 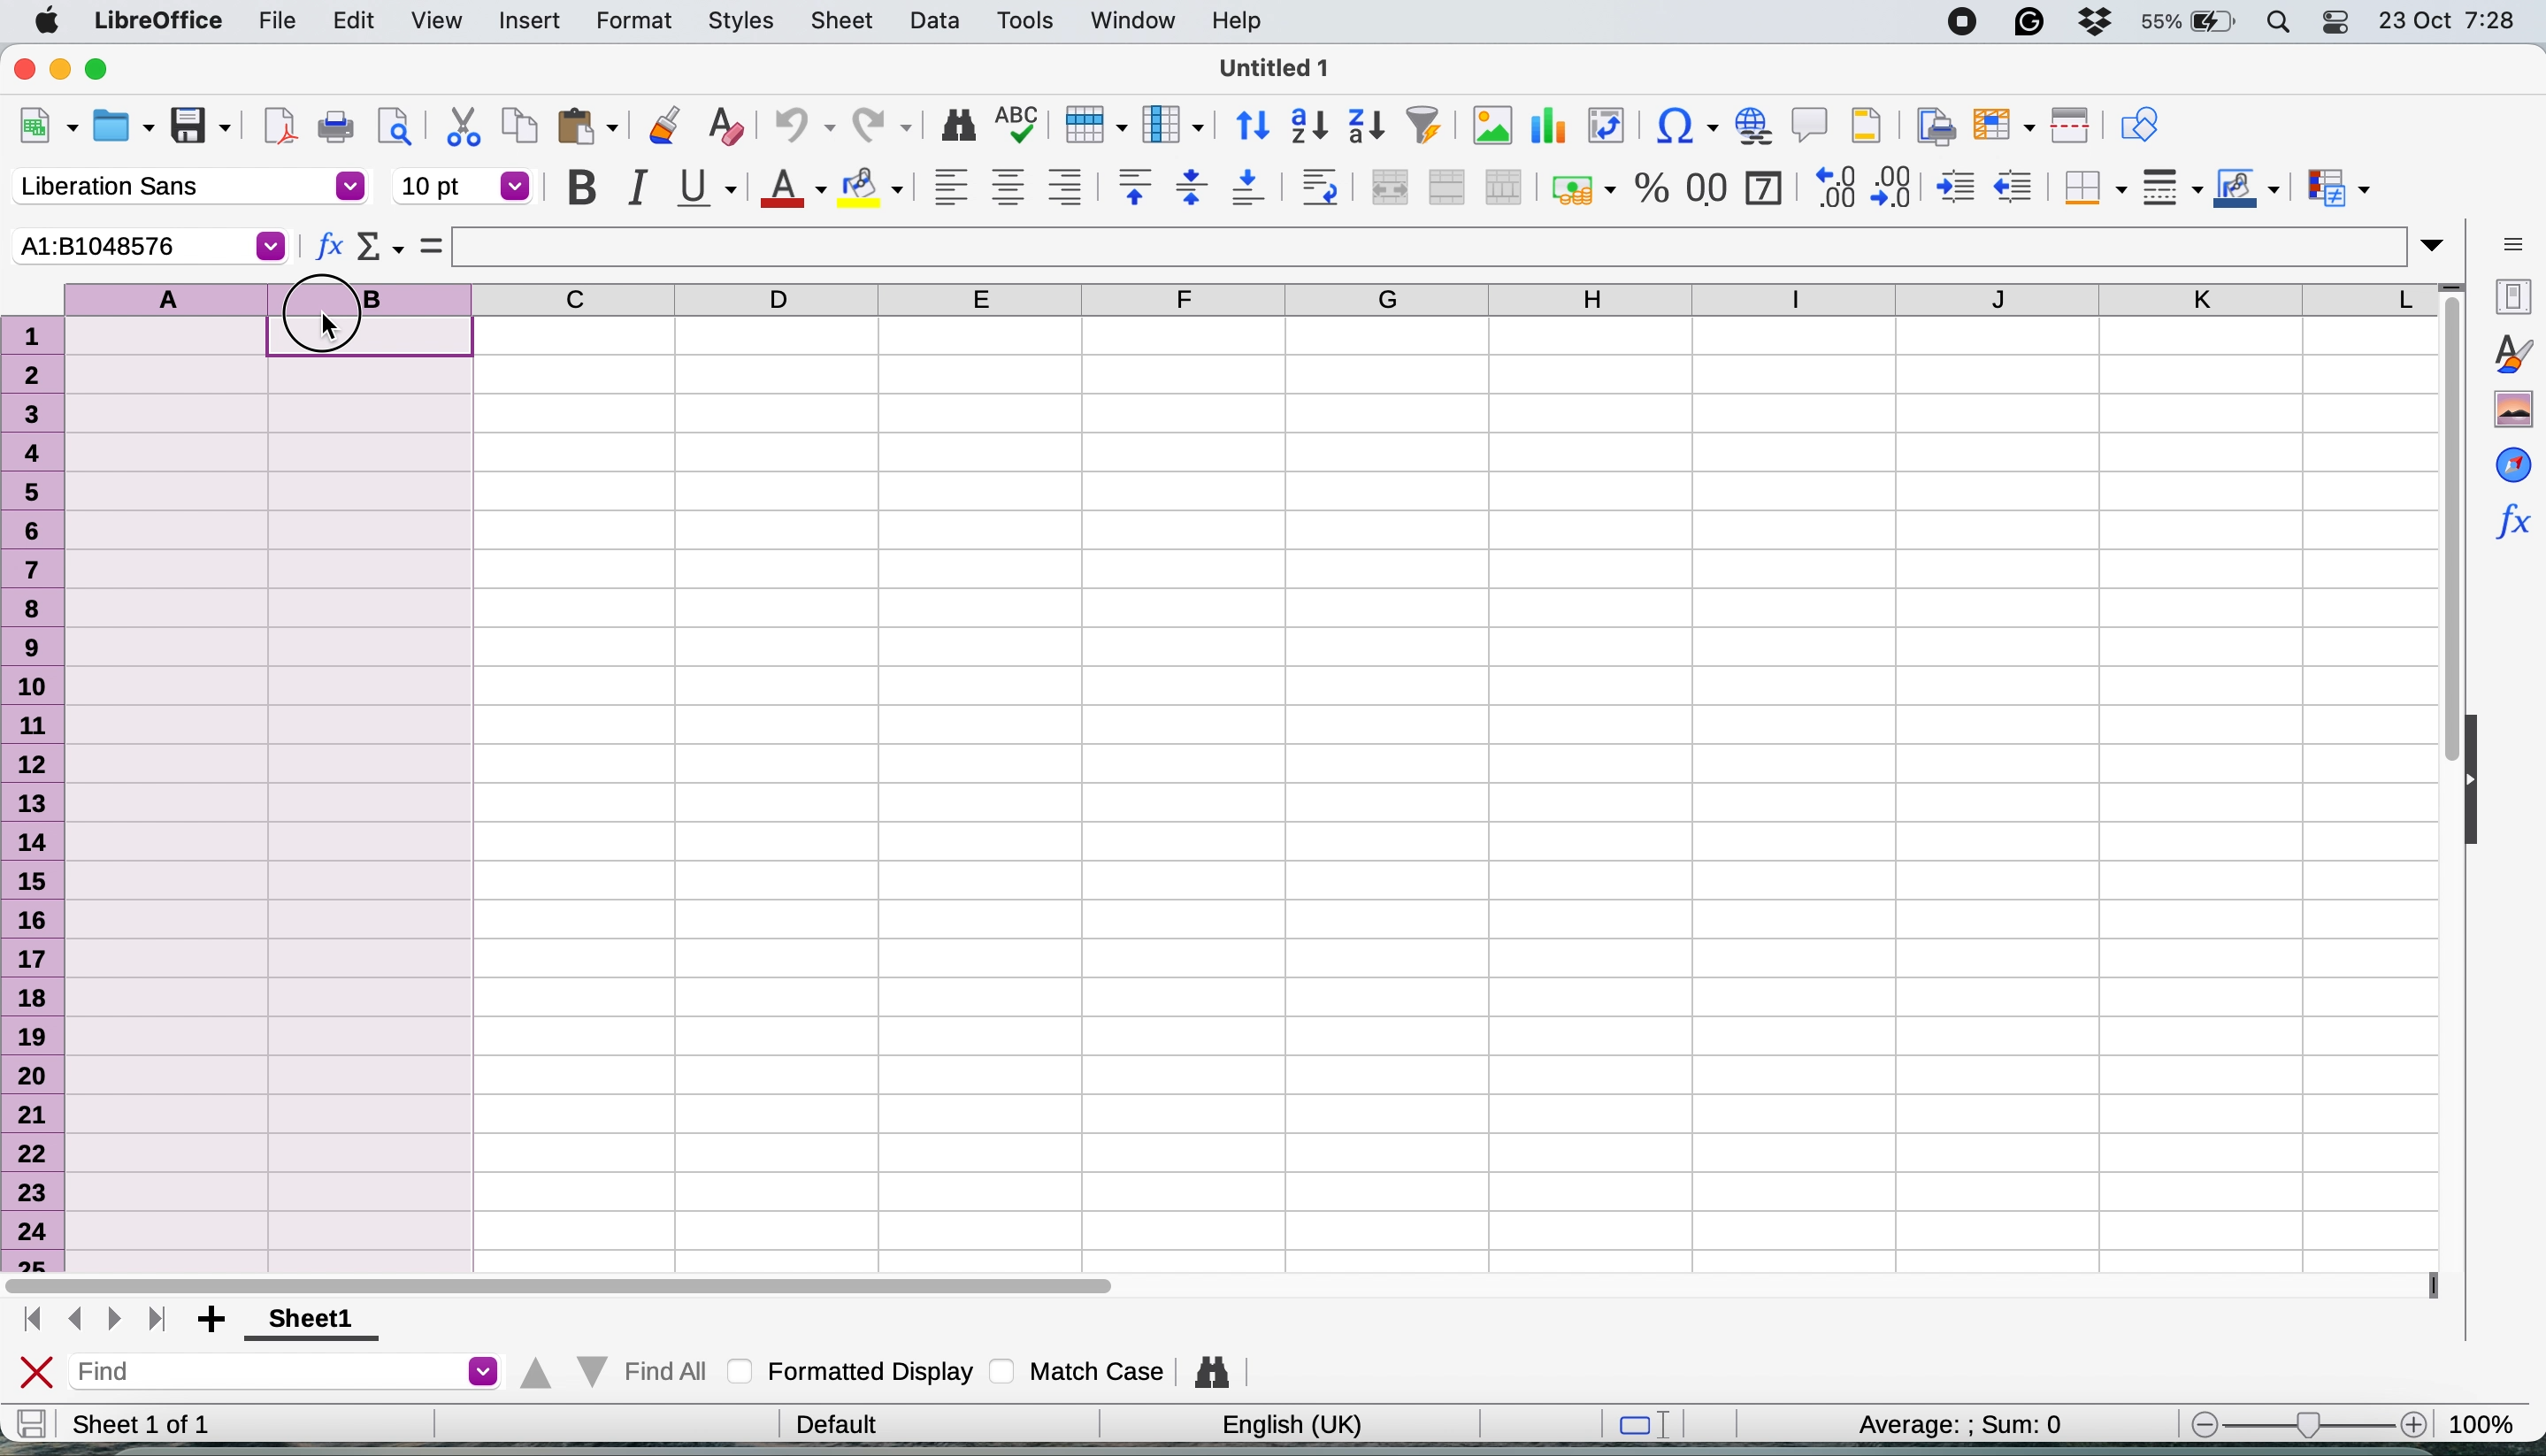 I want to click on format, so click(x=633, y=22).